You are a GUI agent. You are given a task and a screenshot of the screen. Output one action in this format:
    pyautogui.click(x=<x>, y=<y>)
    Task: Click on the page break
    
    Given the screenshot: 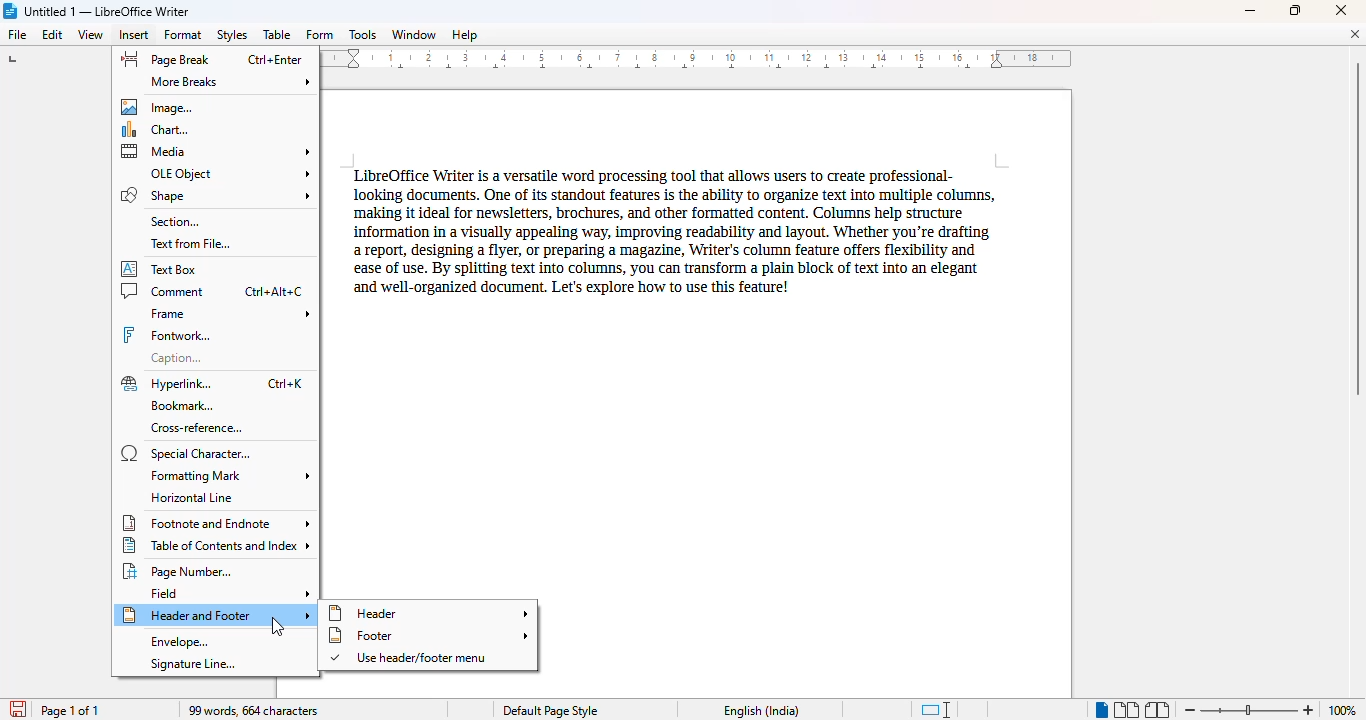 What is the action you would take?
    pyautogui.click(x=211, y=59)
    